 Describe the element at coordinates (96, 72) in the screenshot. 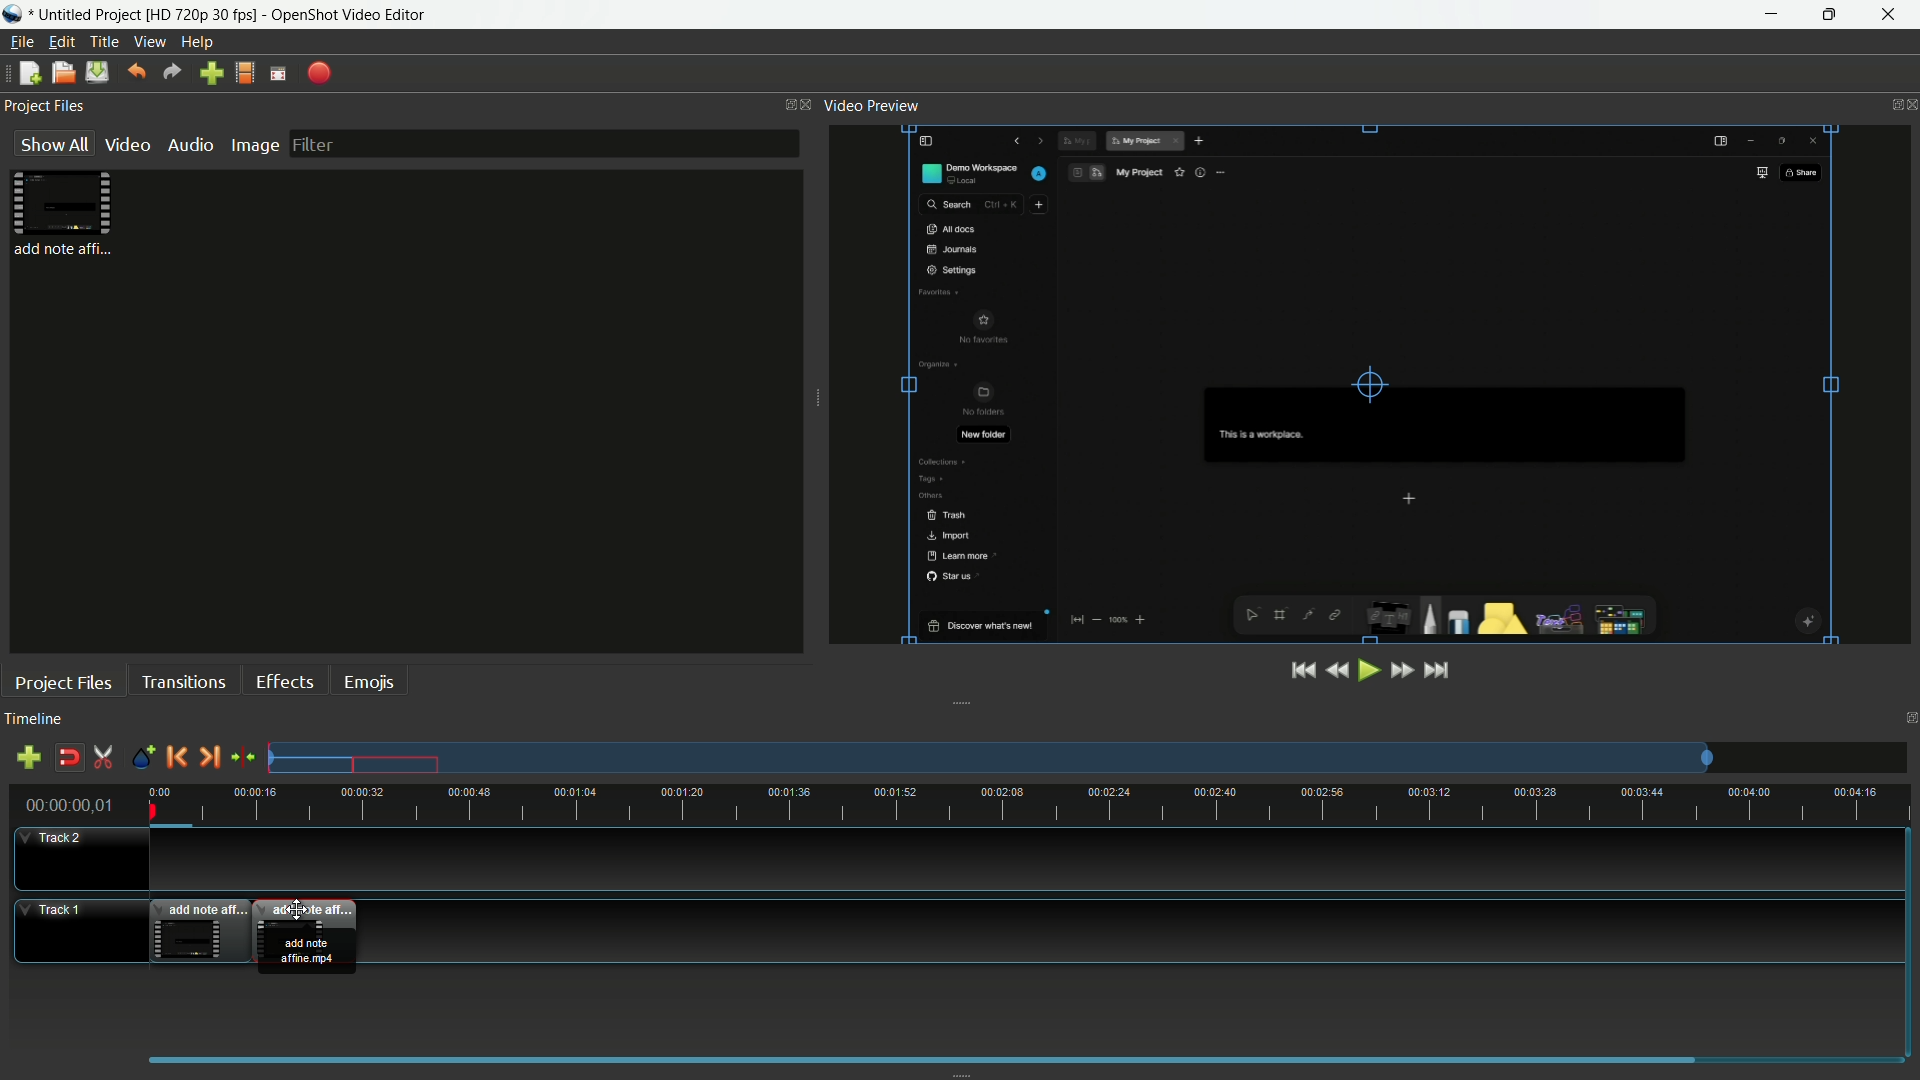

I see `save files` at that location.